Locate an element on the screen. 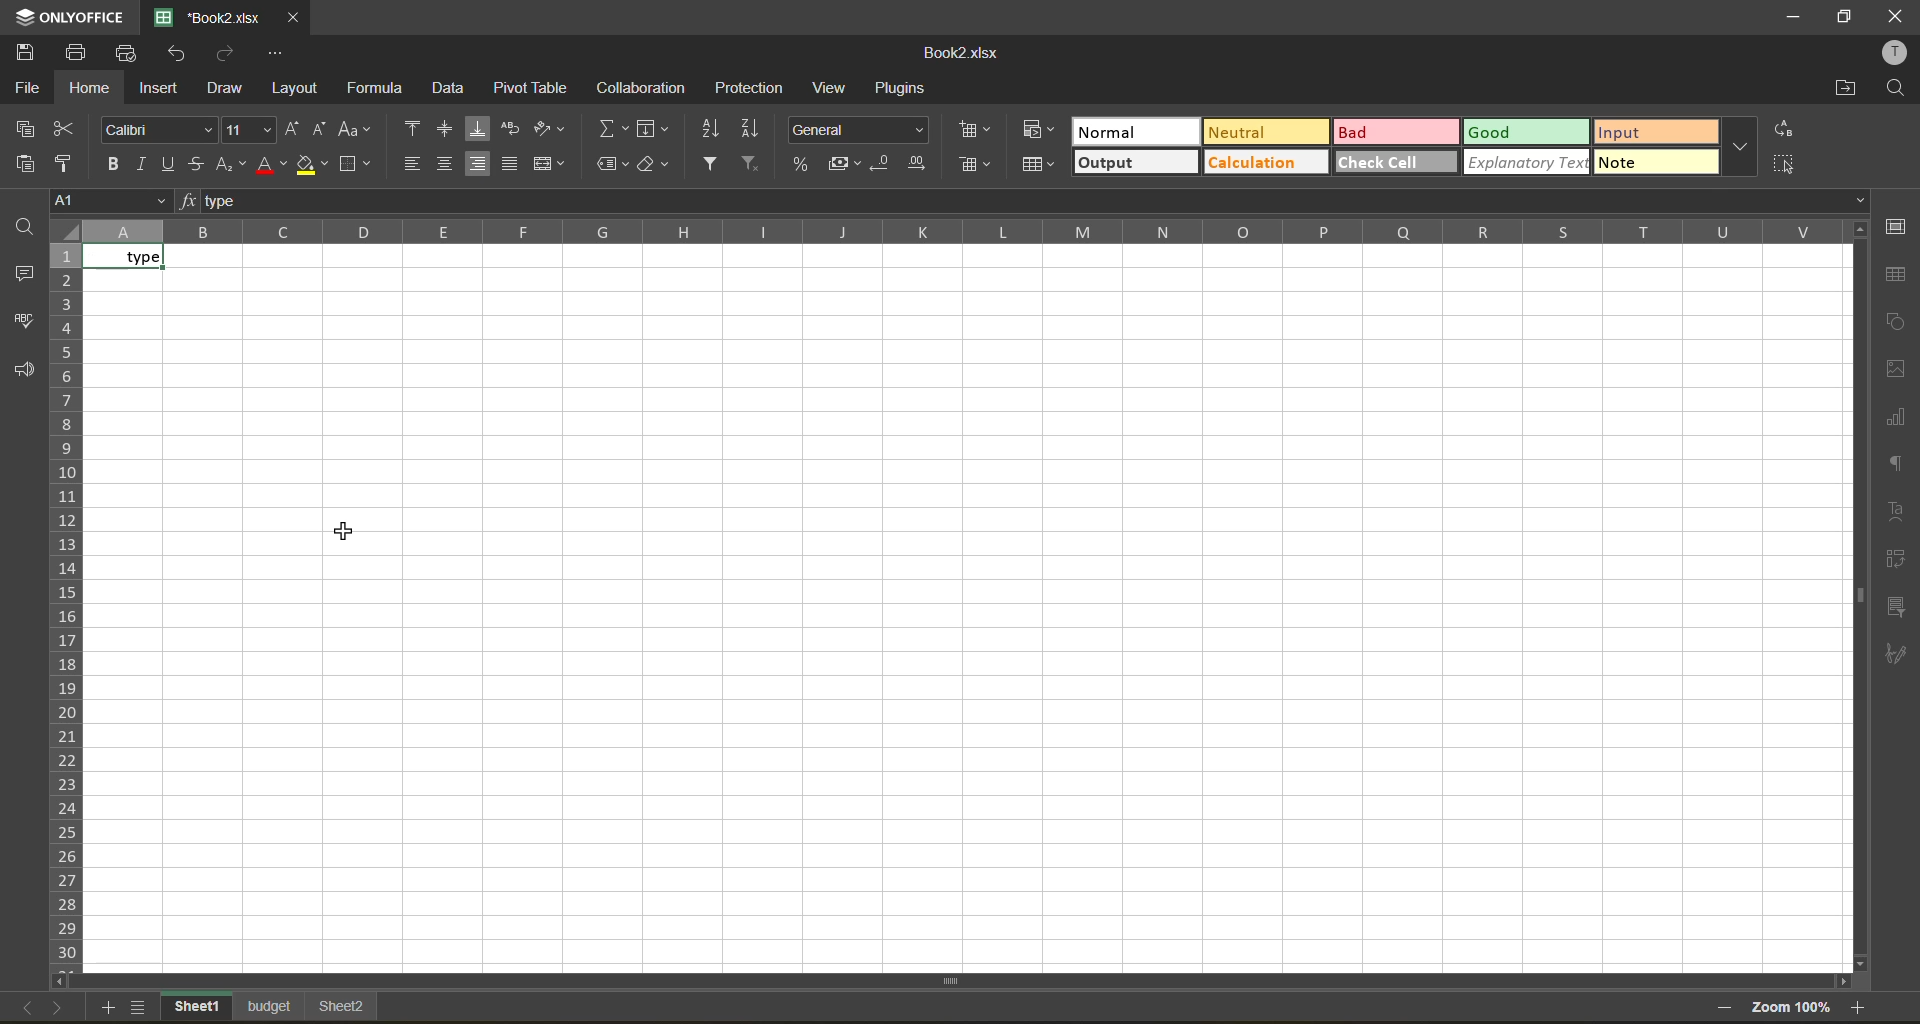 This screenshot has width=1920, height=1024. underline is located at coordinates (172, 162).